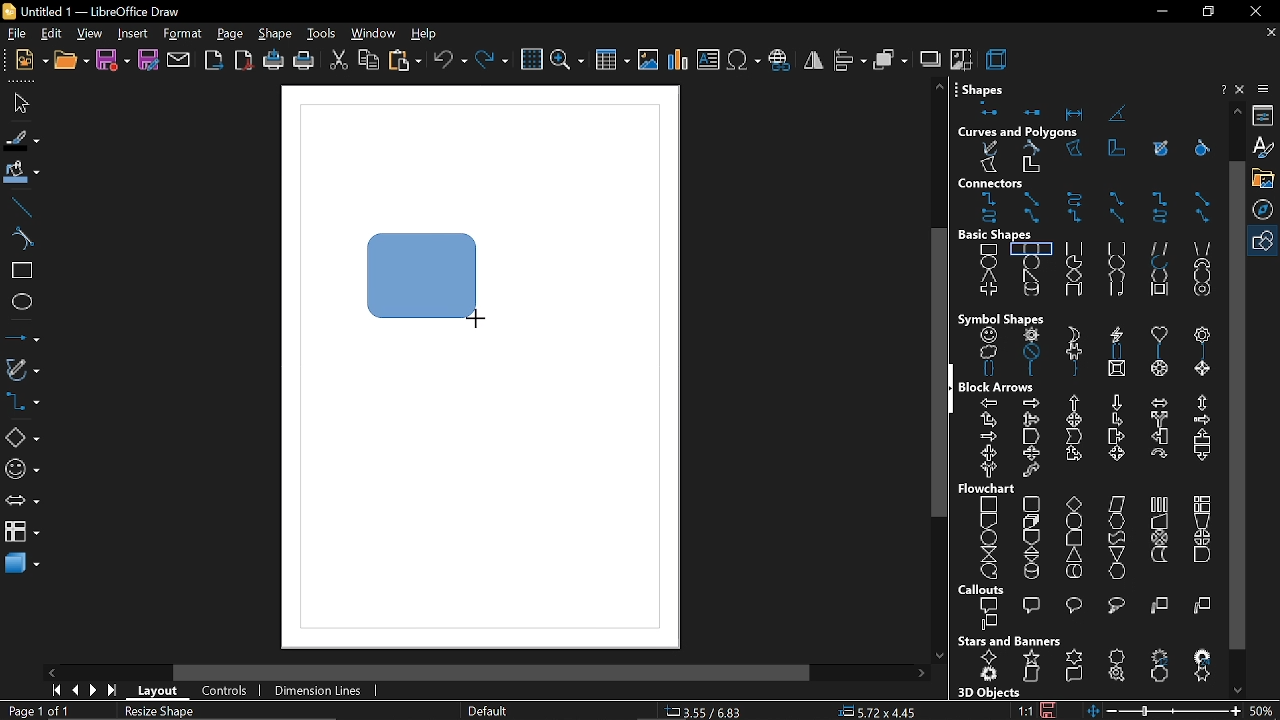 Image resolution: width=1280 pixels, height=720 pixels. What do you see at coordinates (160, 694) in the screenshot?
I see `layout` at bounding box center [160, 694].